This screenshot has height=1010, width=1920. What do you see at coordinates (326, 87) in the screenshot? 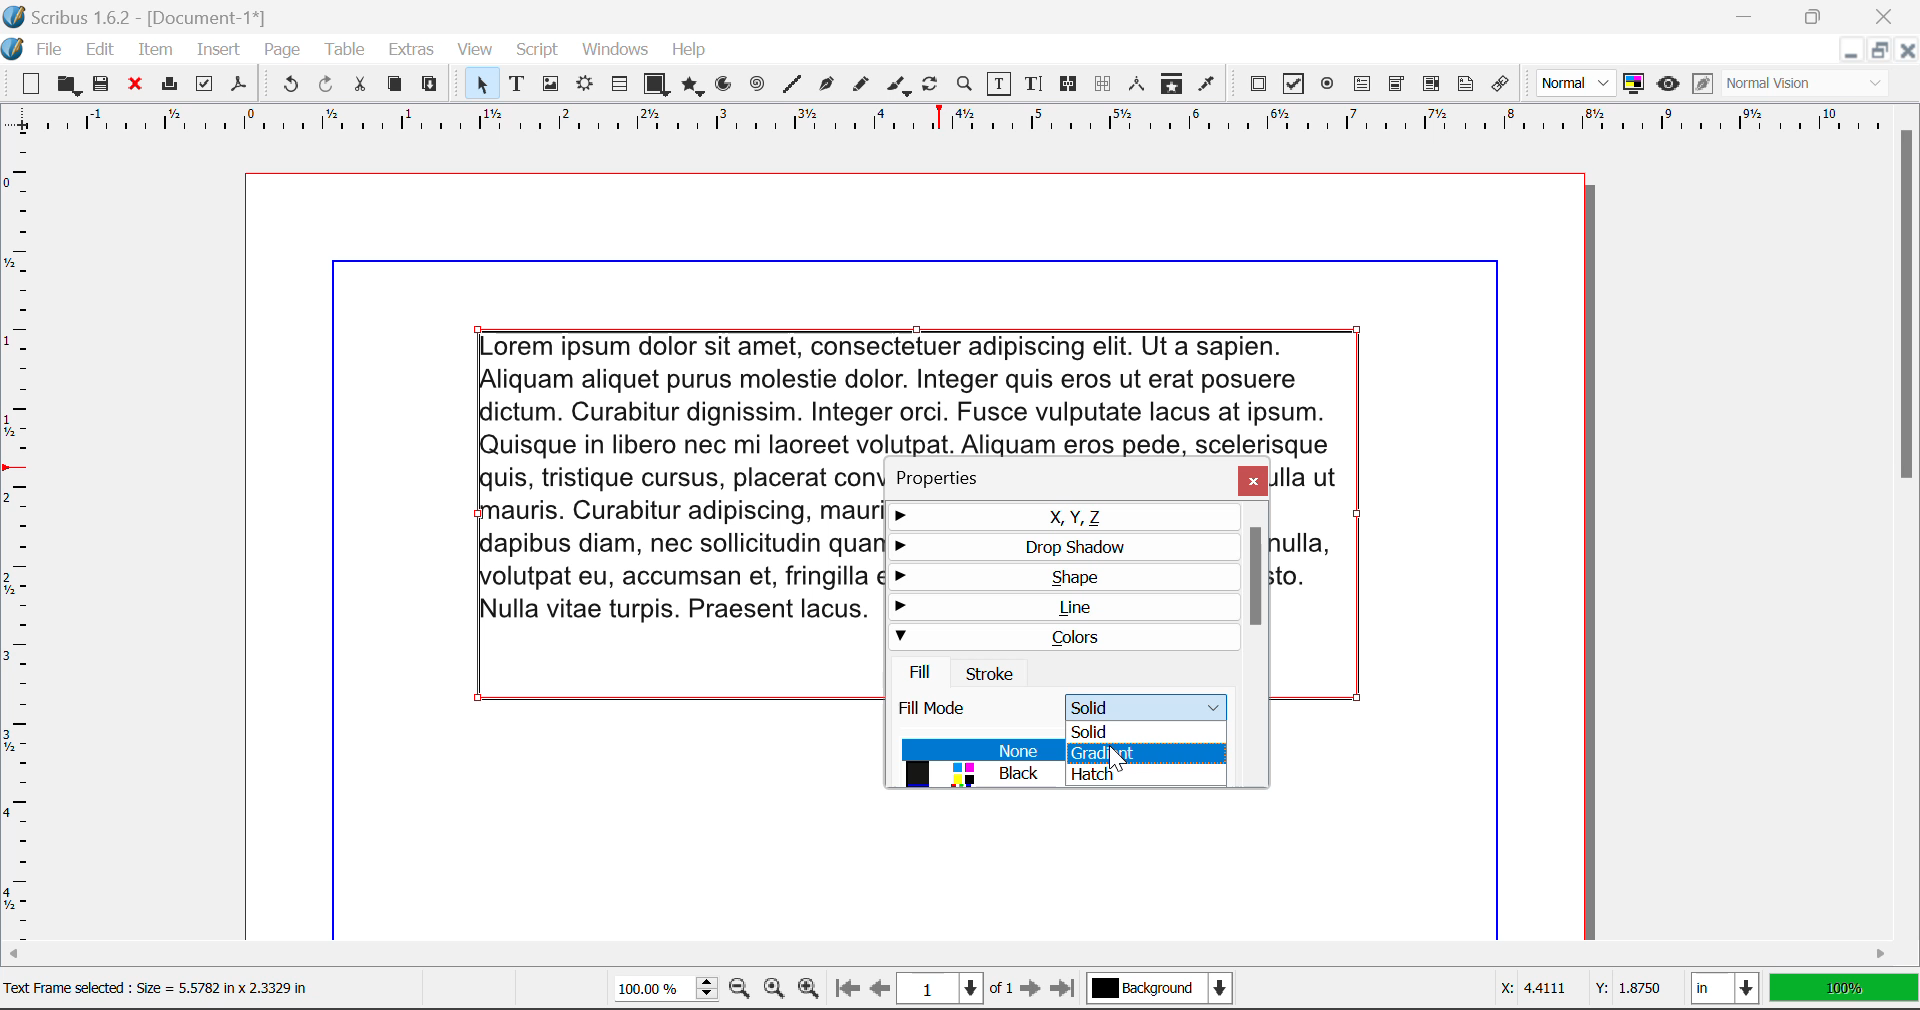
I see `Redo` at bounding box center [326, 87].